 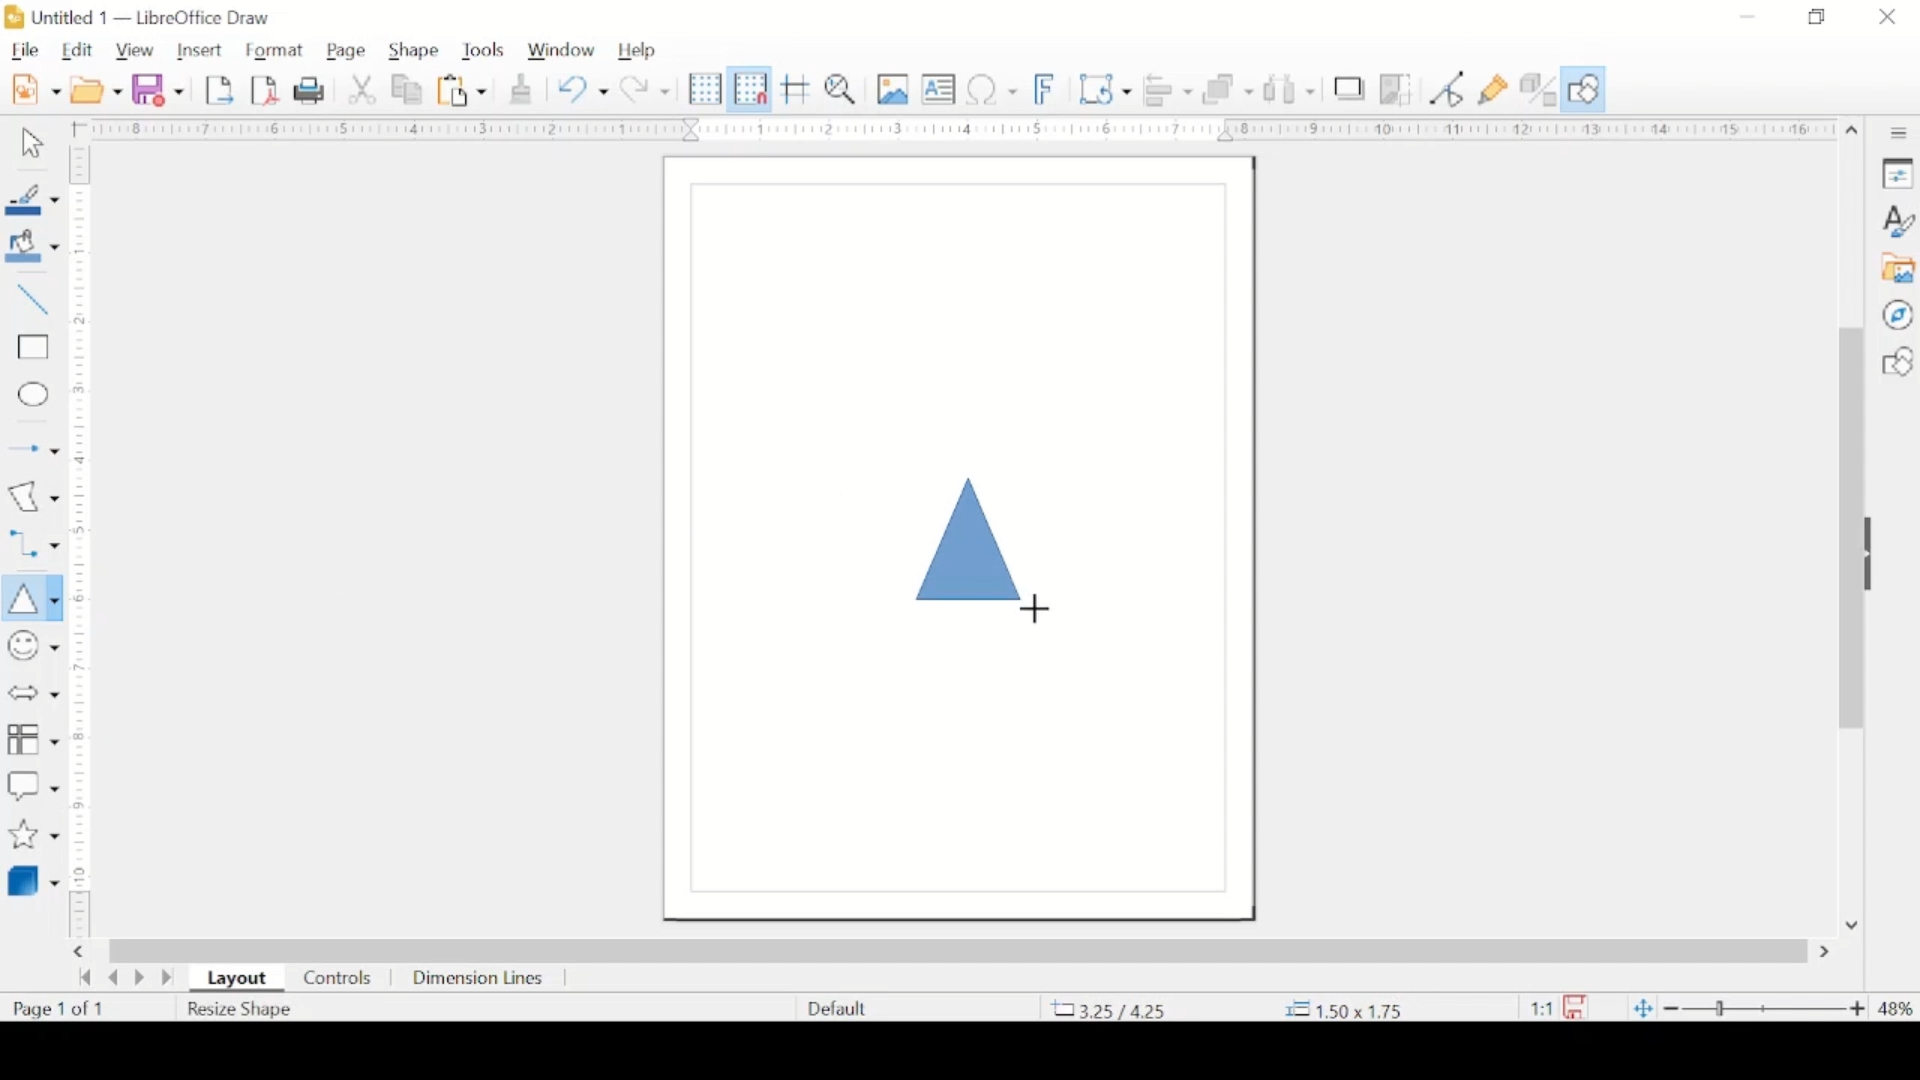 What do you see at coordinates (938, 88) in the screenshot?
I see `insert textbox` at bounding box center [938, 88].